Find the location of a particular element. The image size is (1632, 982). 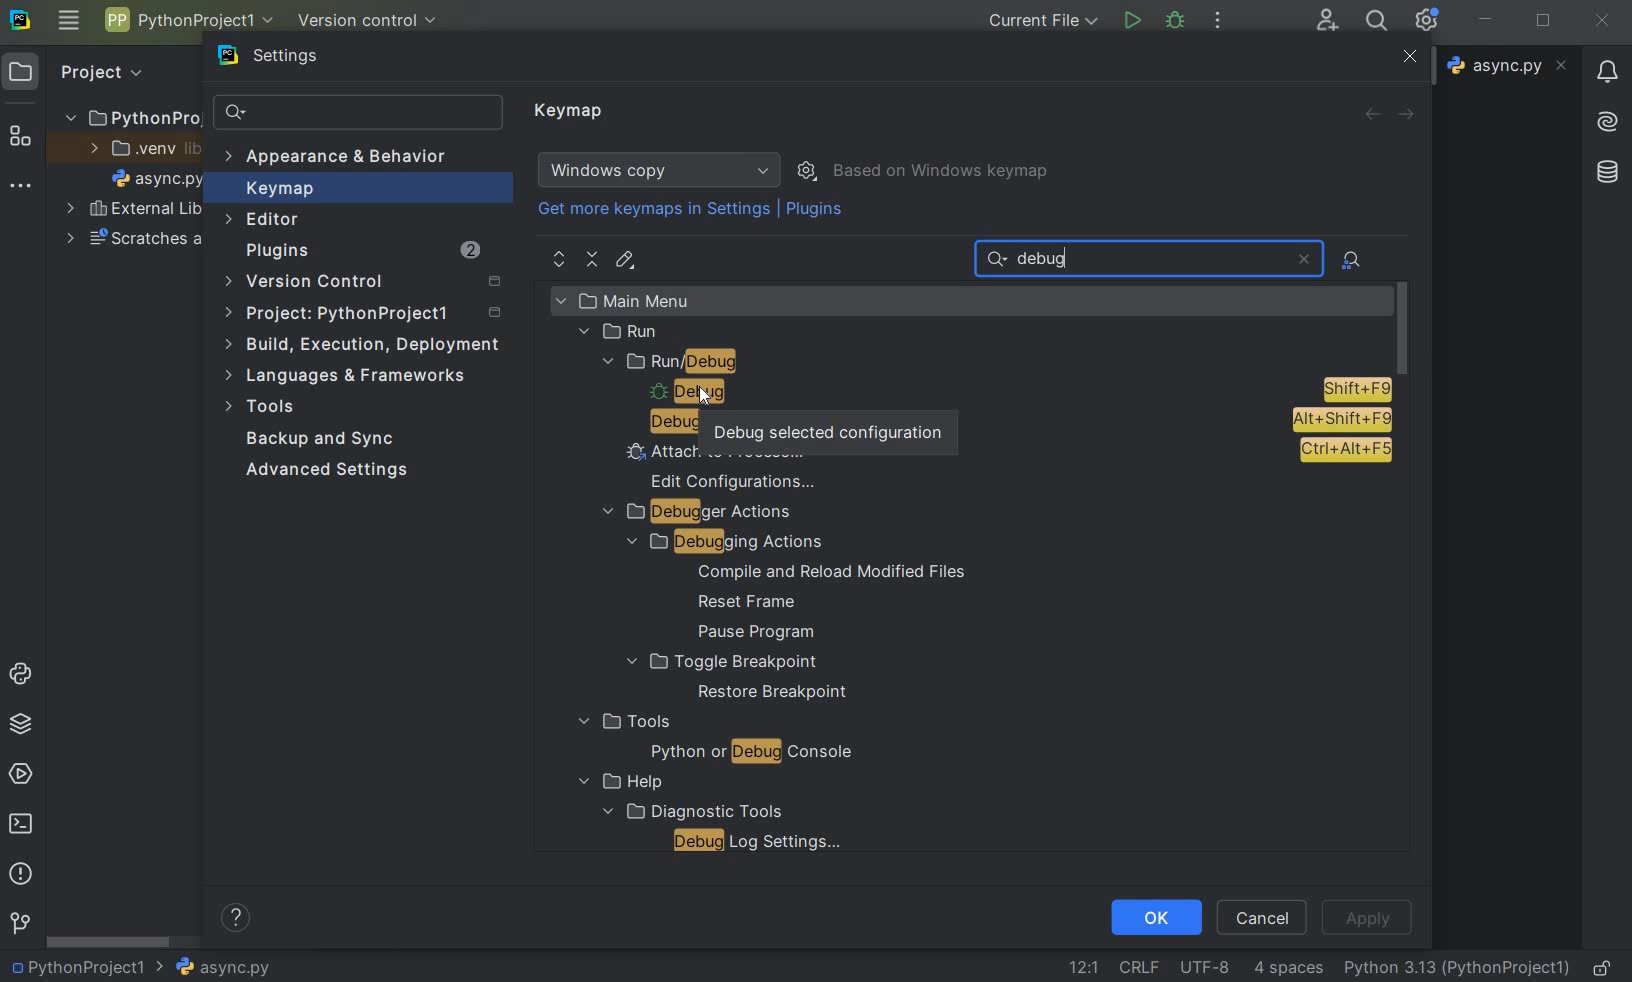

keymap is located at coordinates (571, 112).